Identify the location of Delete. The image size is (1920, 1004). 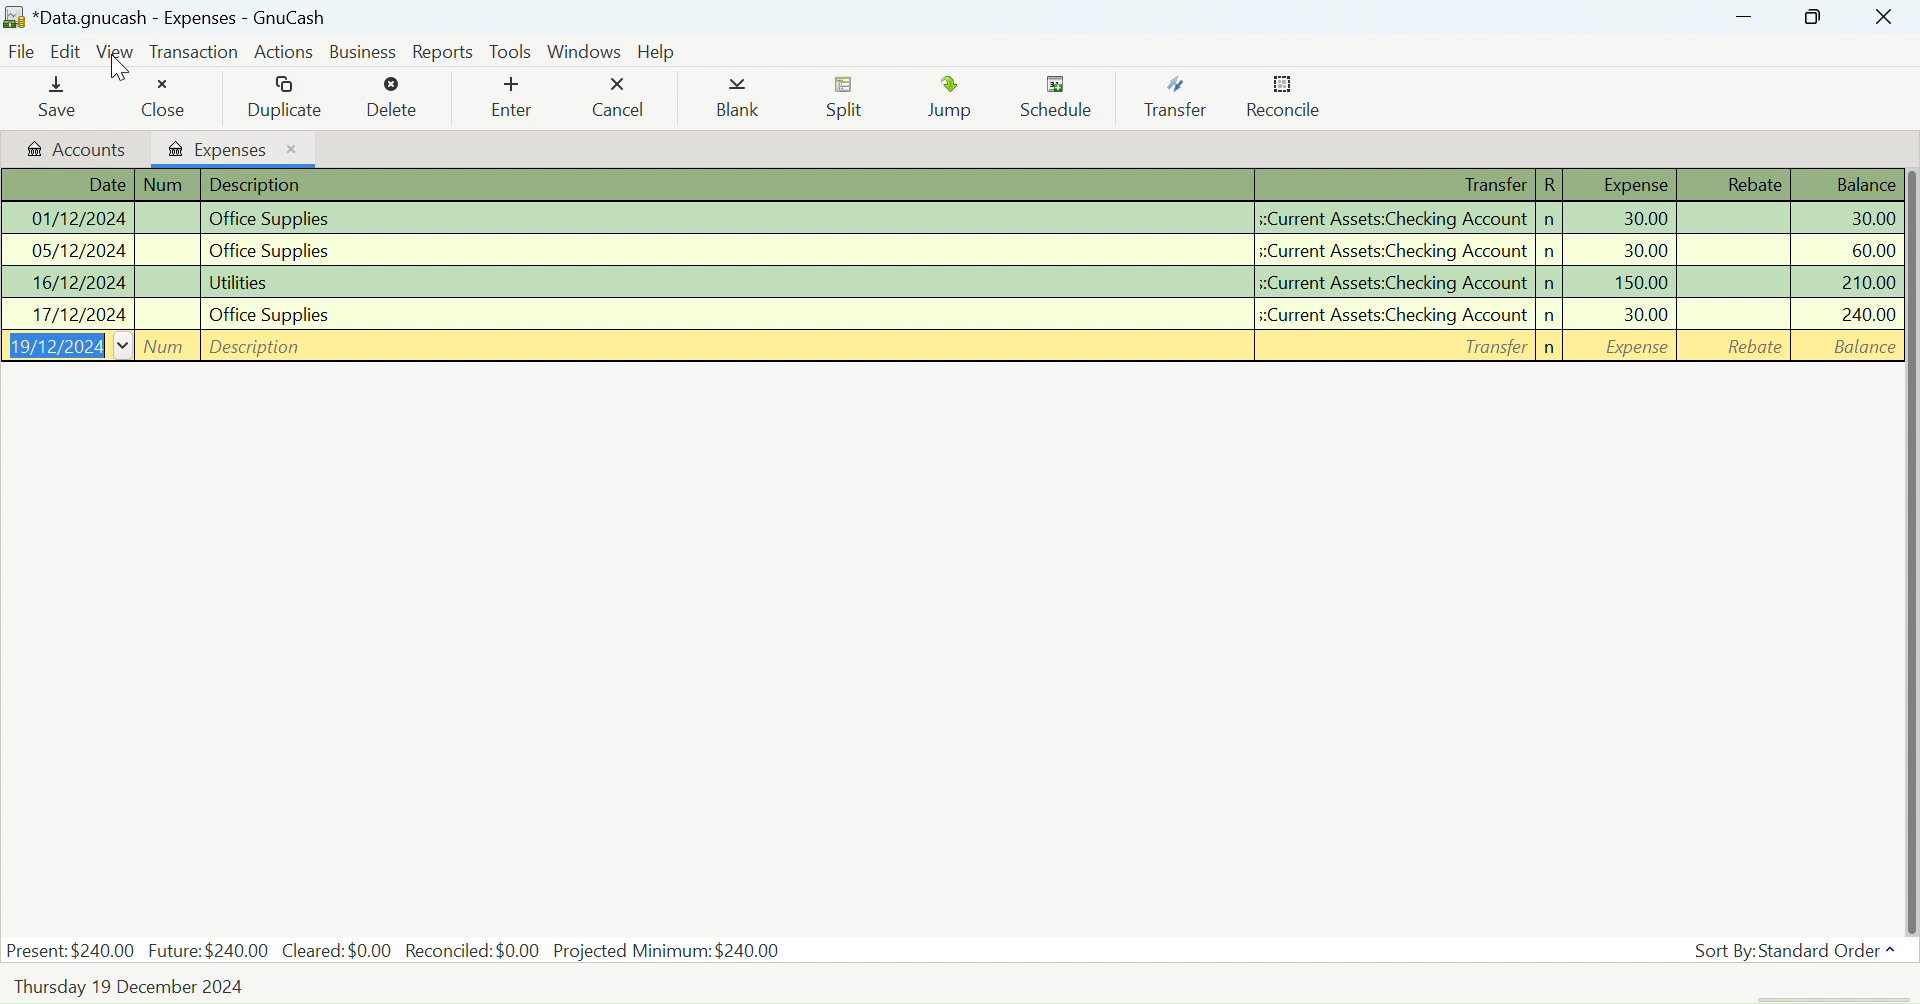
(392, 98).